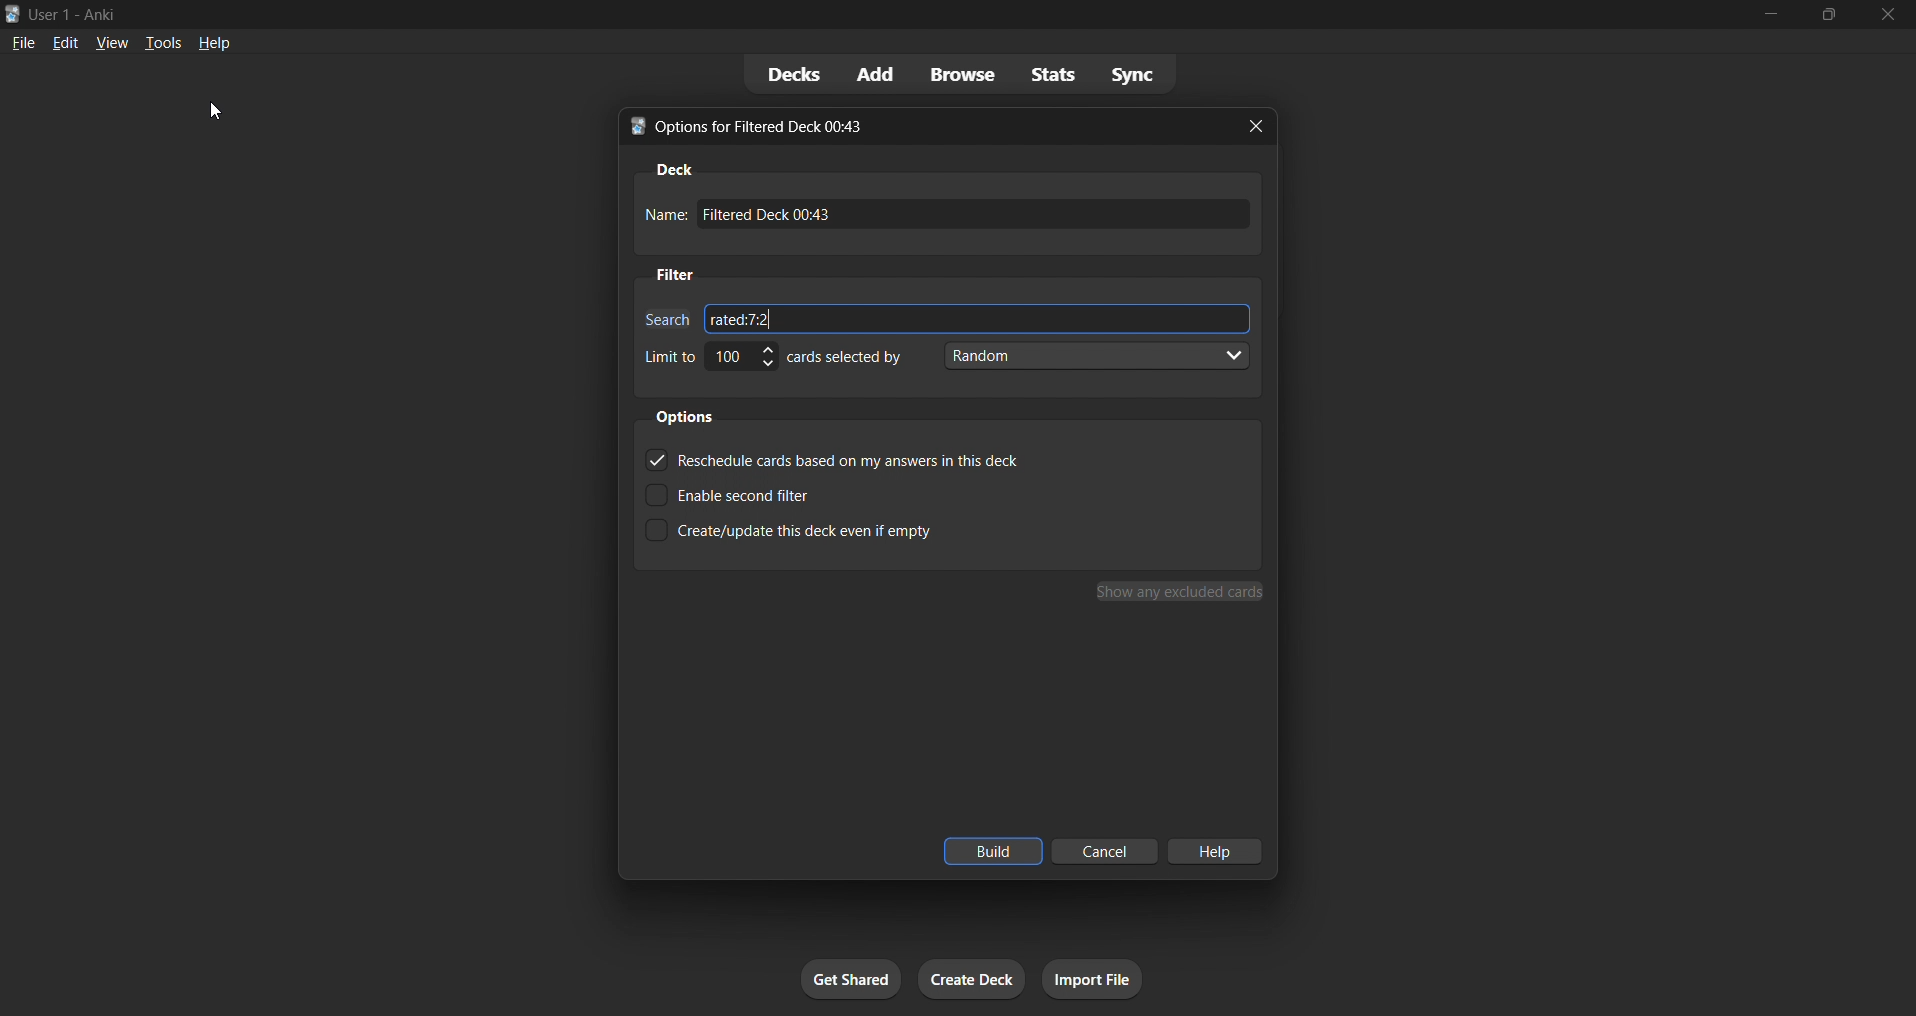 The width and height of the screenshot is (1916, 1016). I want to click on name, so click(662, 215).